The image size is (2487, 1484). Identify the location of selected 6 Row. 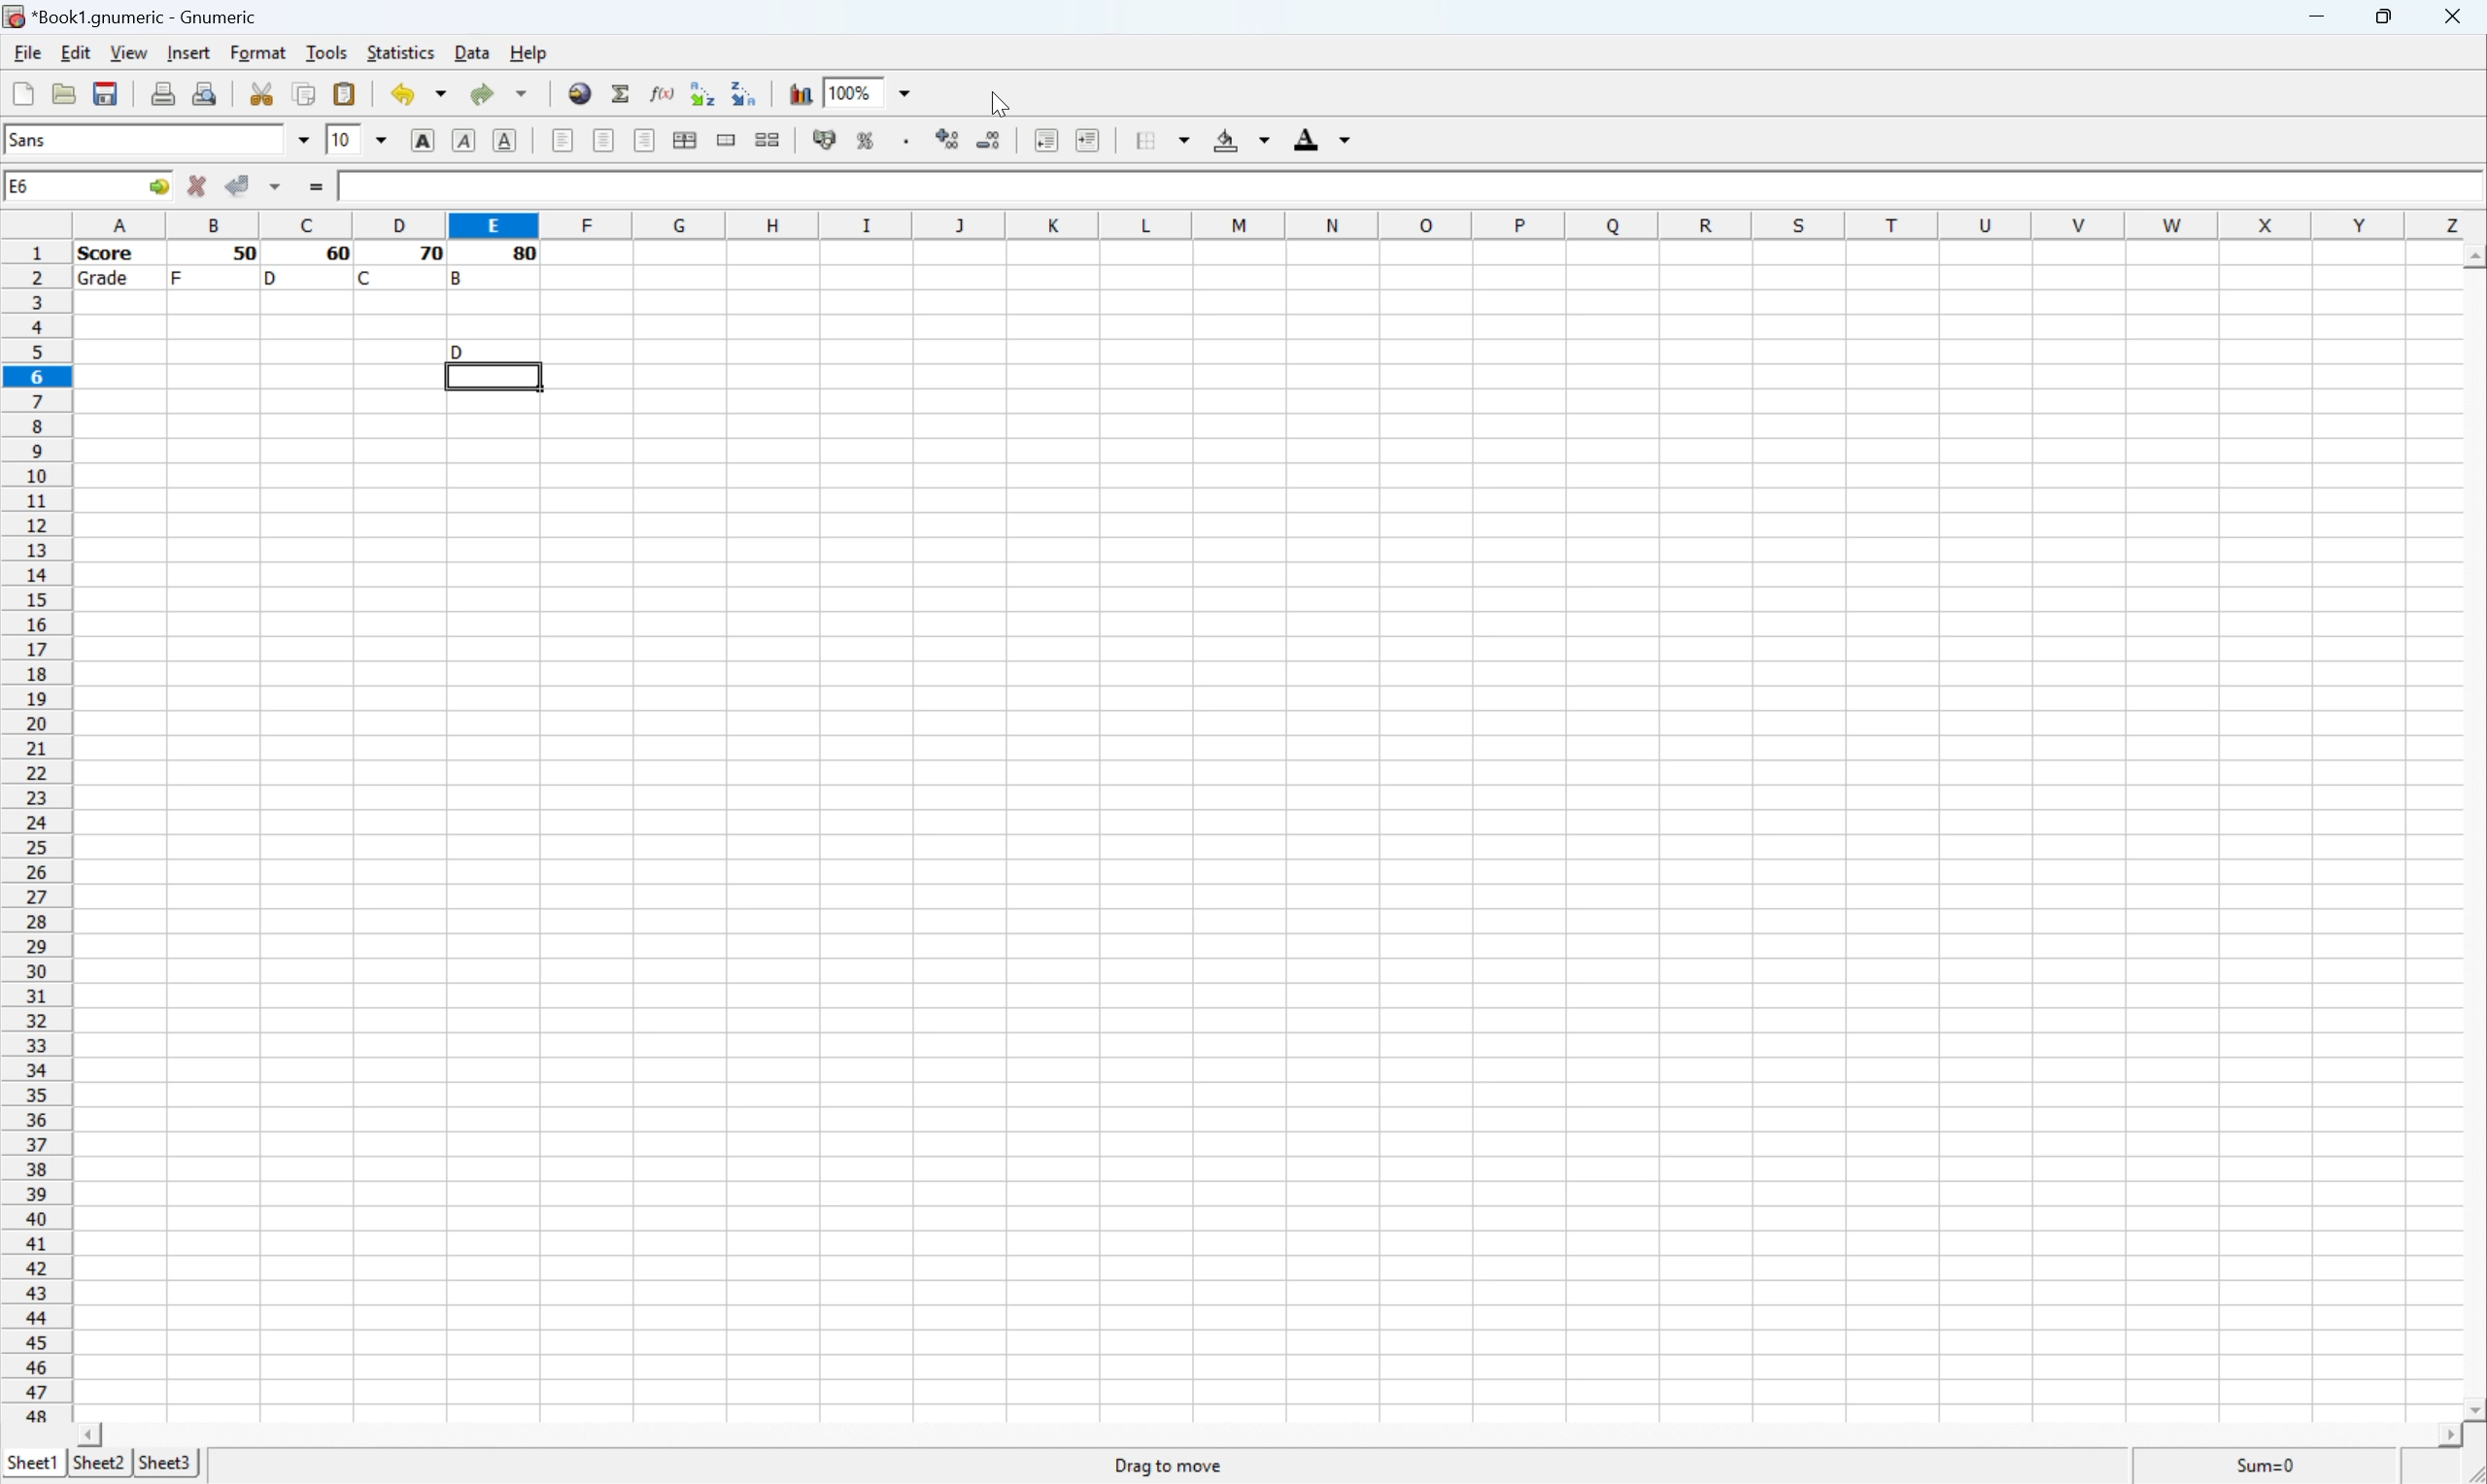
(33, 375).